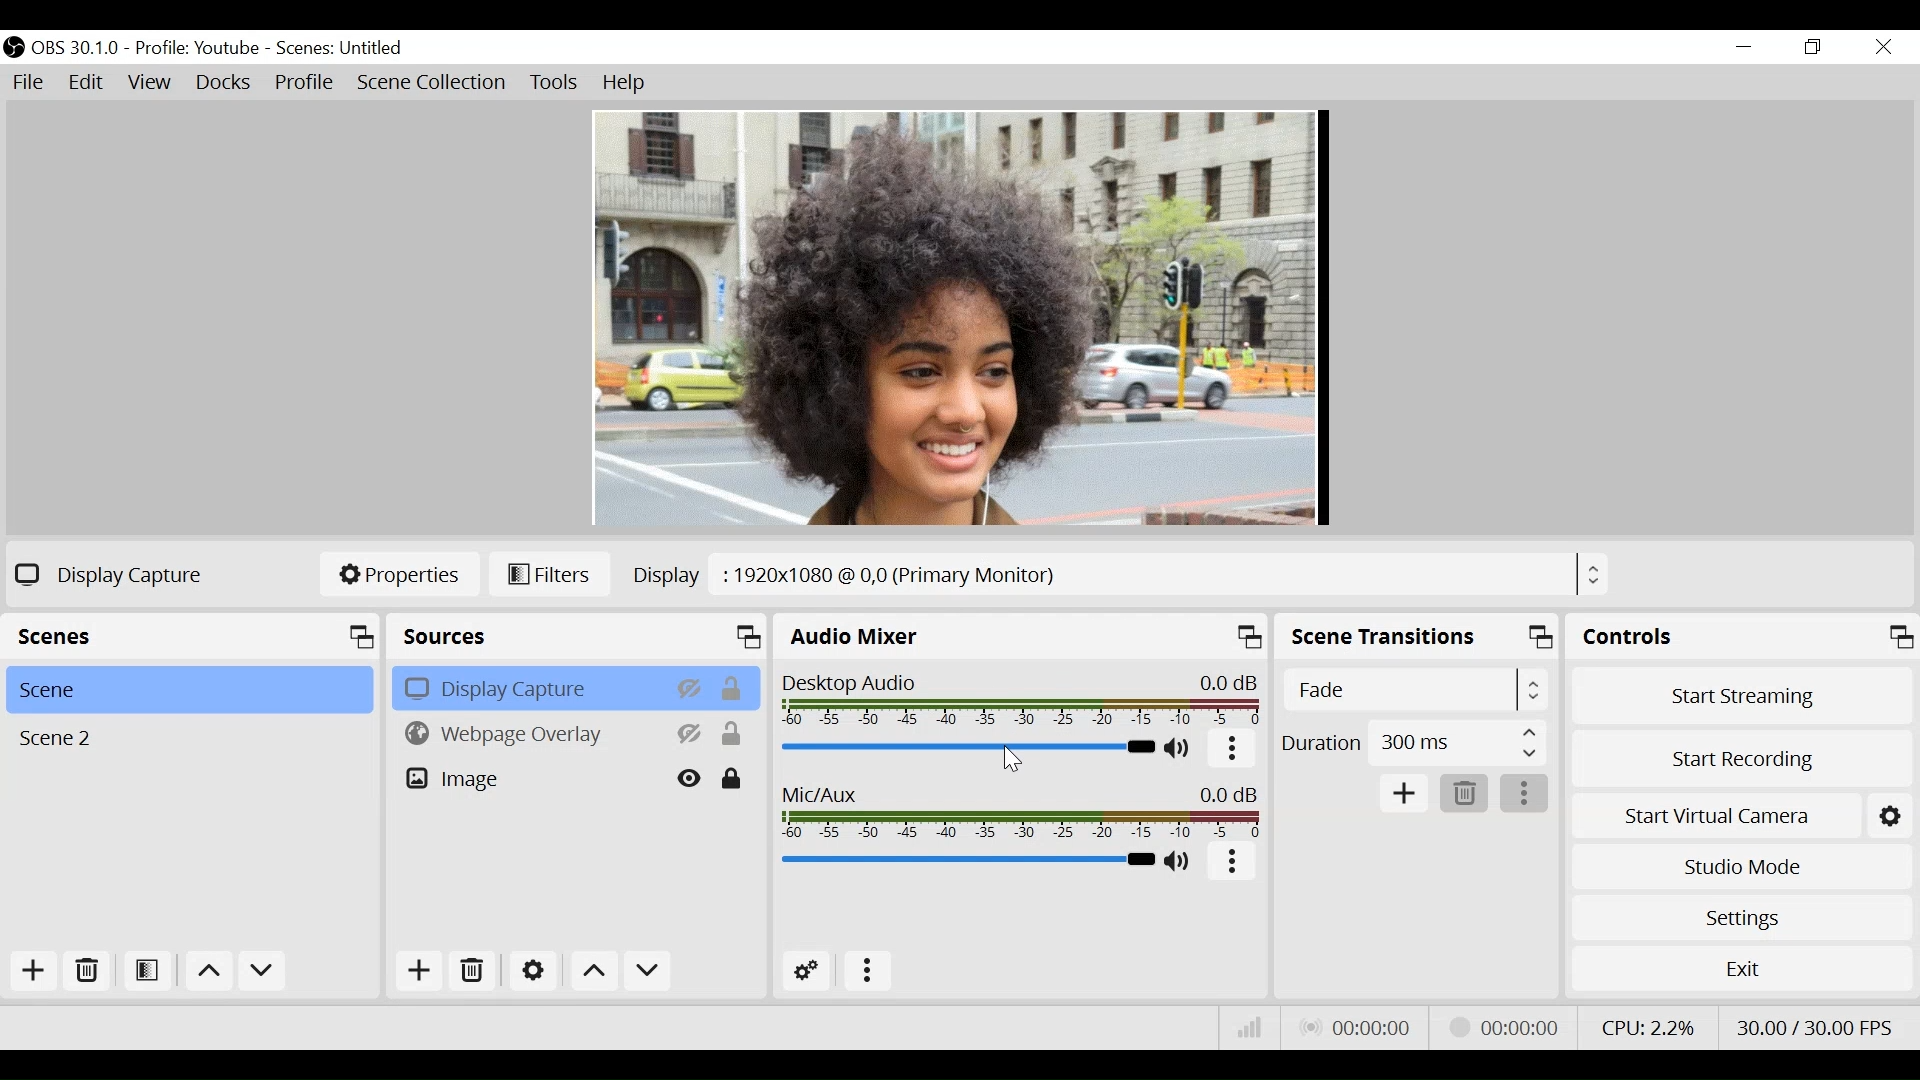 This screenshot has width=1920, height=1080. What do you see at coordinates (261, 971) in the screenshot?
I see `Move down` at bounding box center [261, 971].